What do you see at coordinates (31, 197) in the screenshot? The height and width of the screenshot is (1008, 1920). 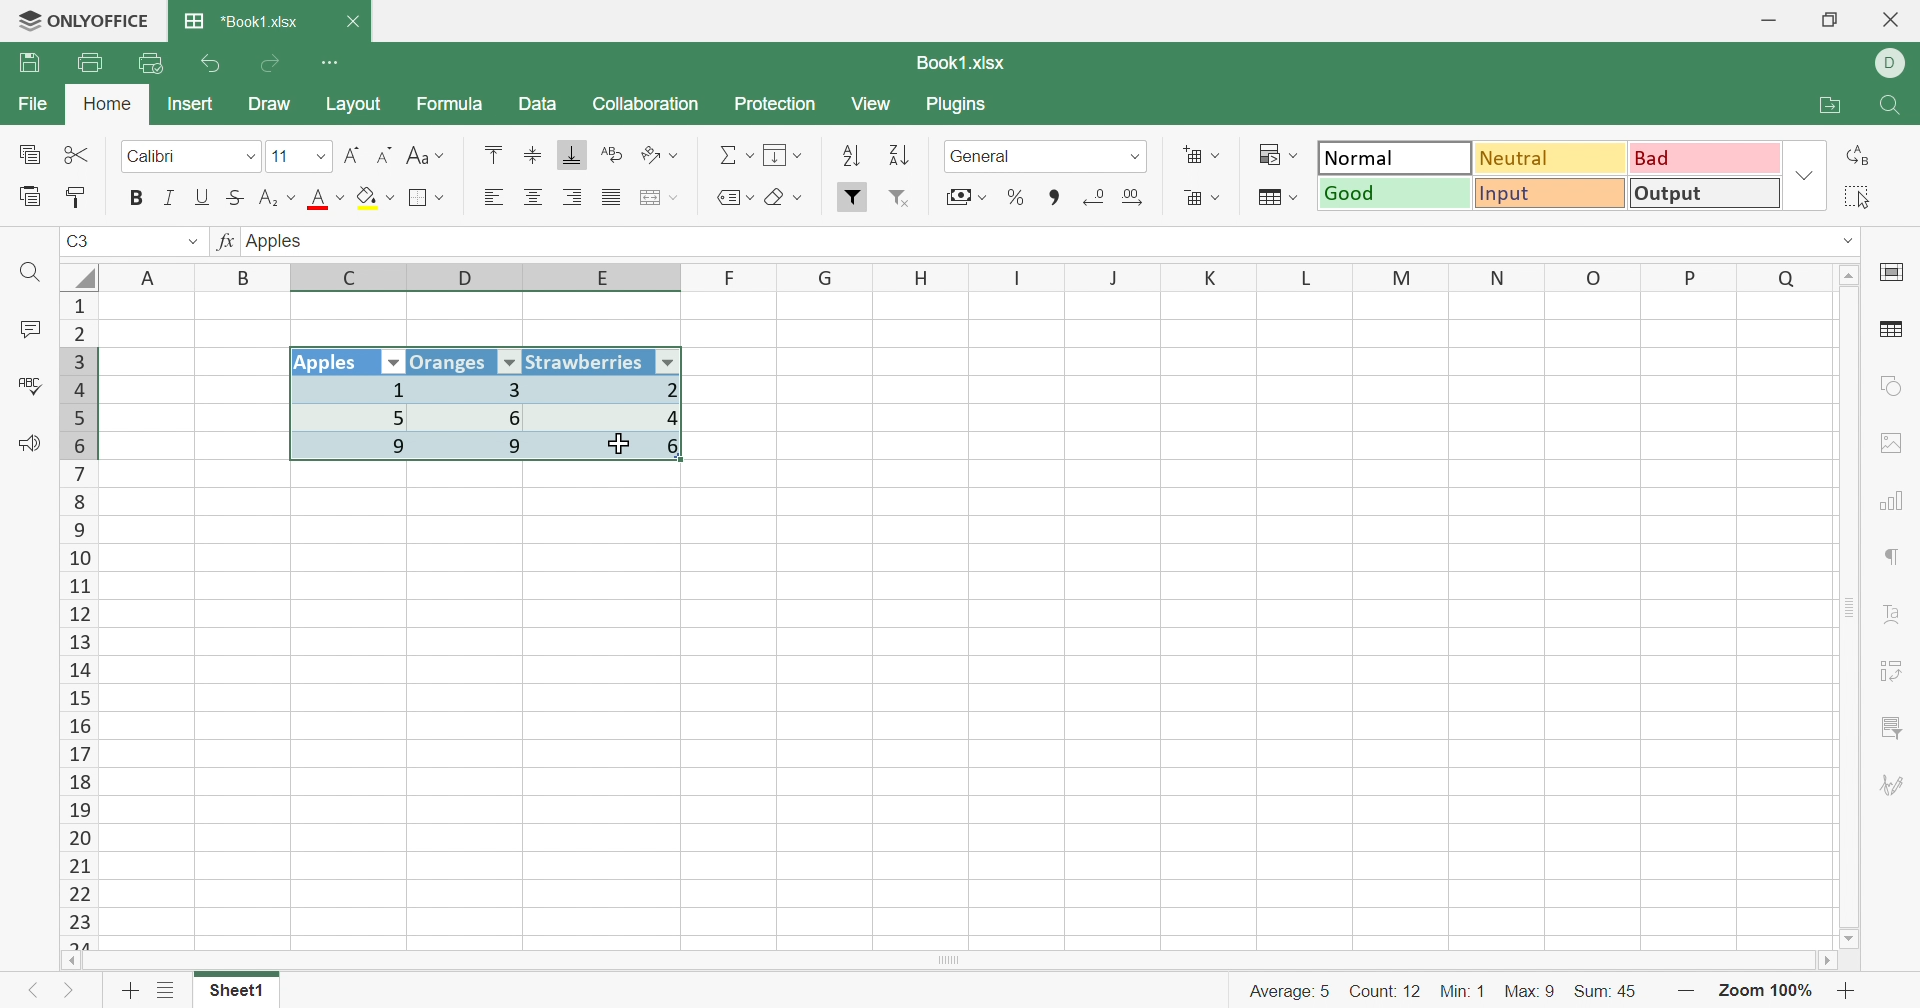 I see `Paste` at bounding box center [31, 197].